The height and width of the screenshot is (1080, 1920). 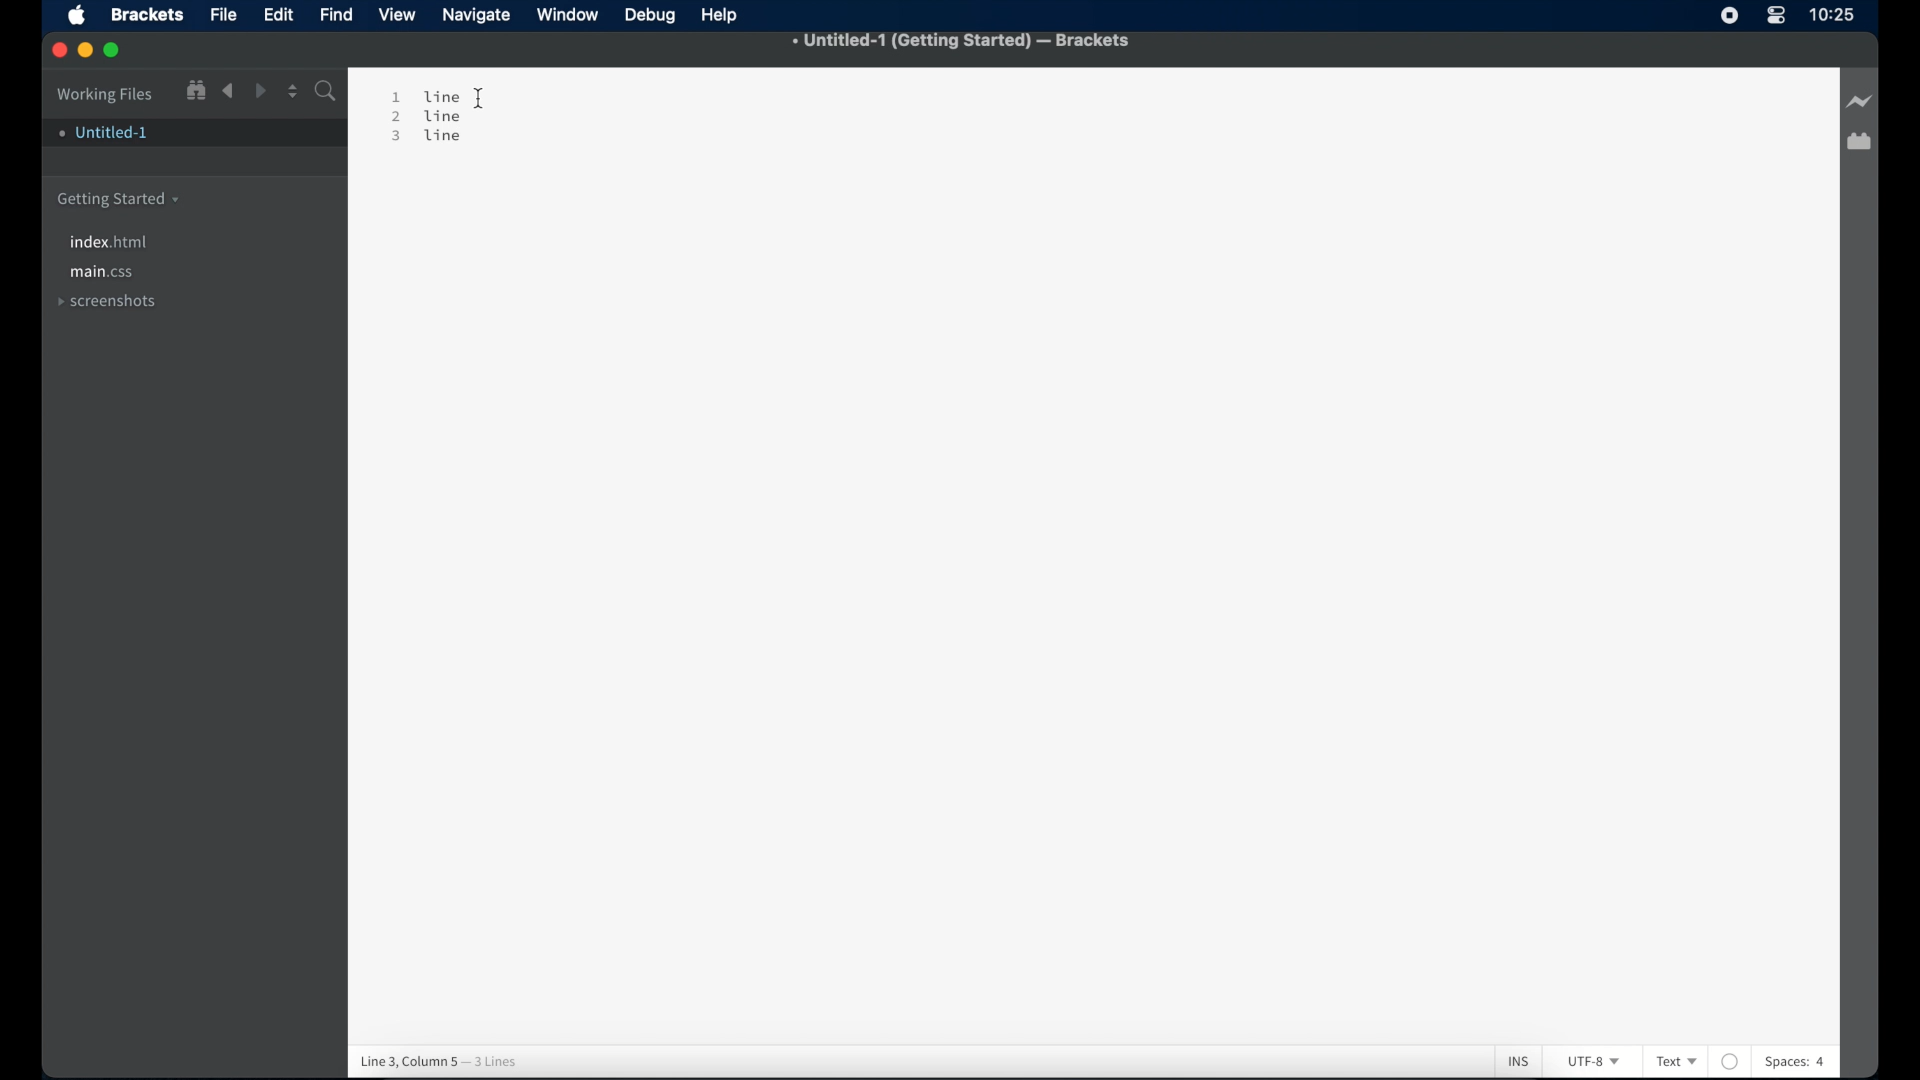 What do you see at coordinates (1777, 16) in the screenshot?
I see `control center` at bounding box center [1777, 16].